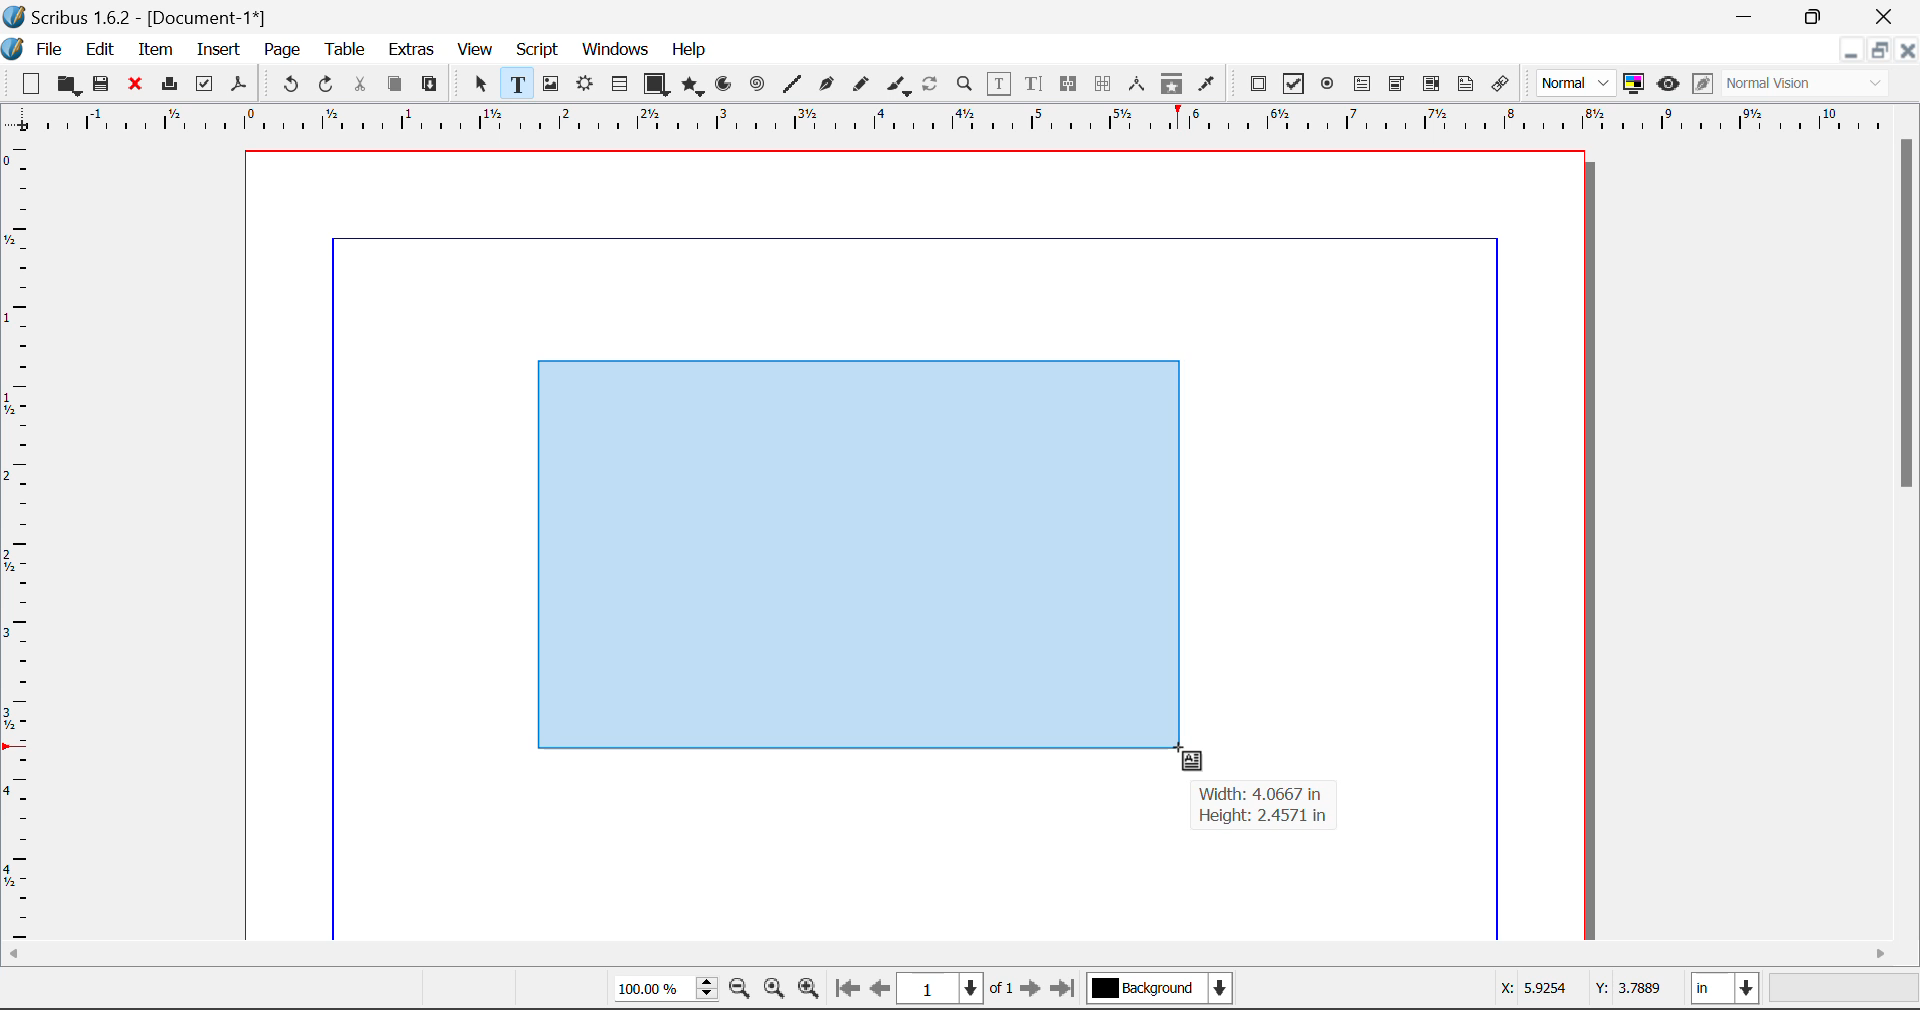 The width and height of the screenshot is (1920, 1010). Describe the element at coordinates (961, 955) in the screenshot. I see `Scroll Bar` at that location.